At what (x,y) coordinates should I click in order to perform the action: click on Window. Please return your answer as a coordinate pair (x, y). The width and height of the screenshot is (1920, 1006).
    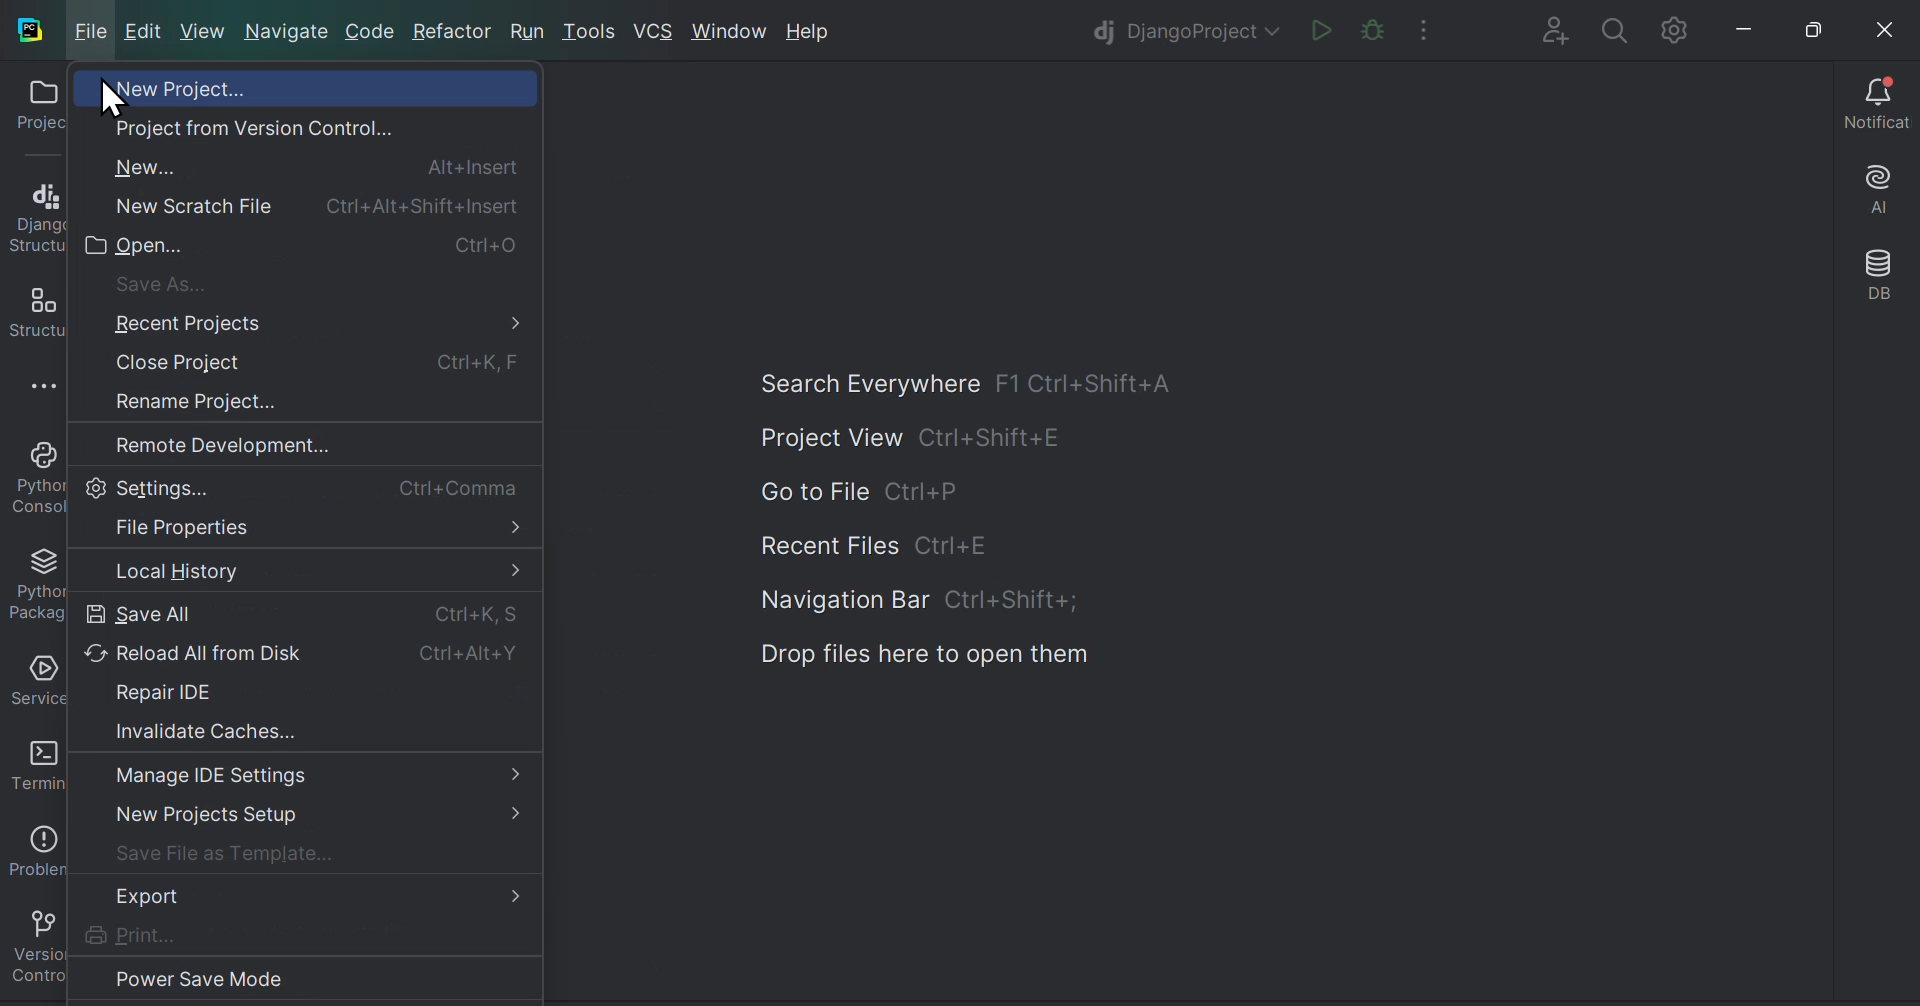
    Looking at the image, I should click on (734, 33).